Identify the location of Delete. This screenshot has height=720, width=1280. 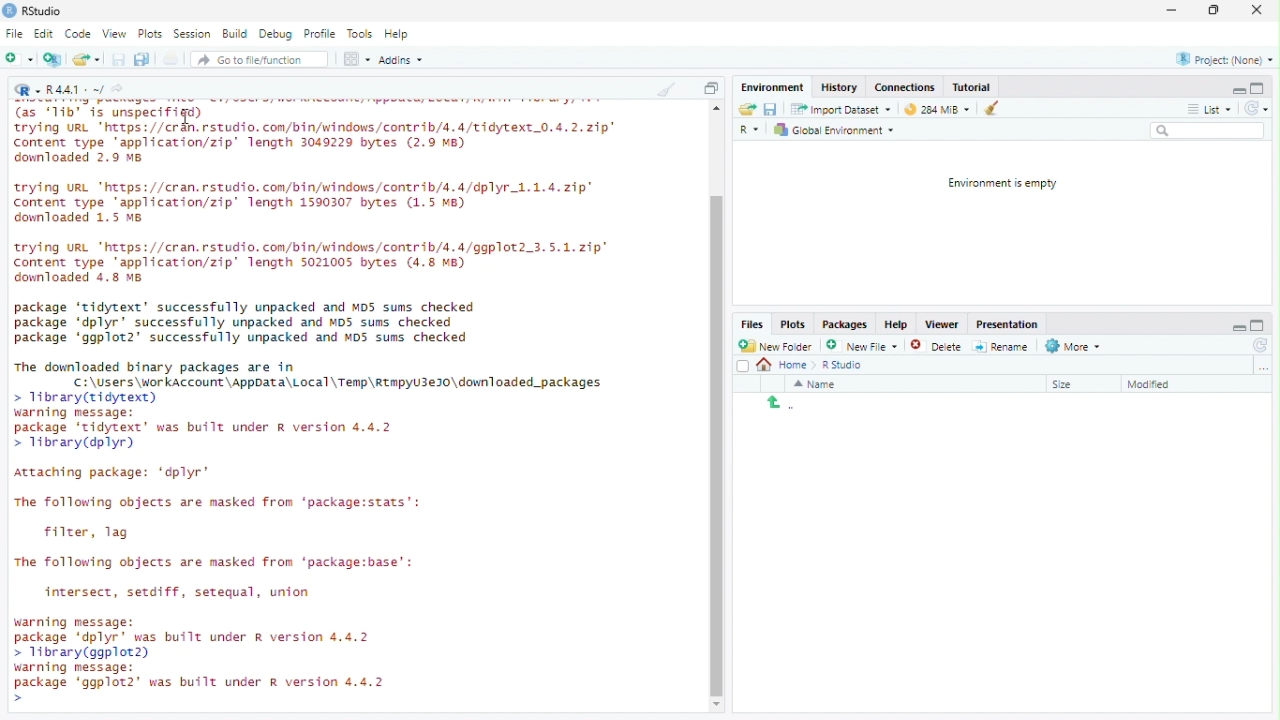
(923, 346).